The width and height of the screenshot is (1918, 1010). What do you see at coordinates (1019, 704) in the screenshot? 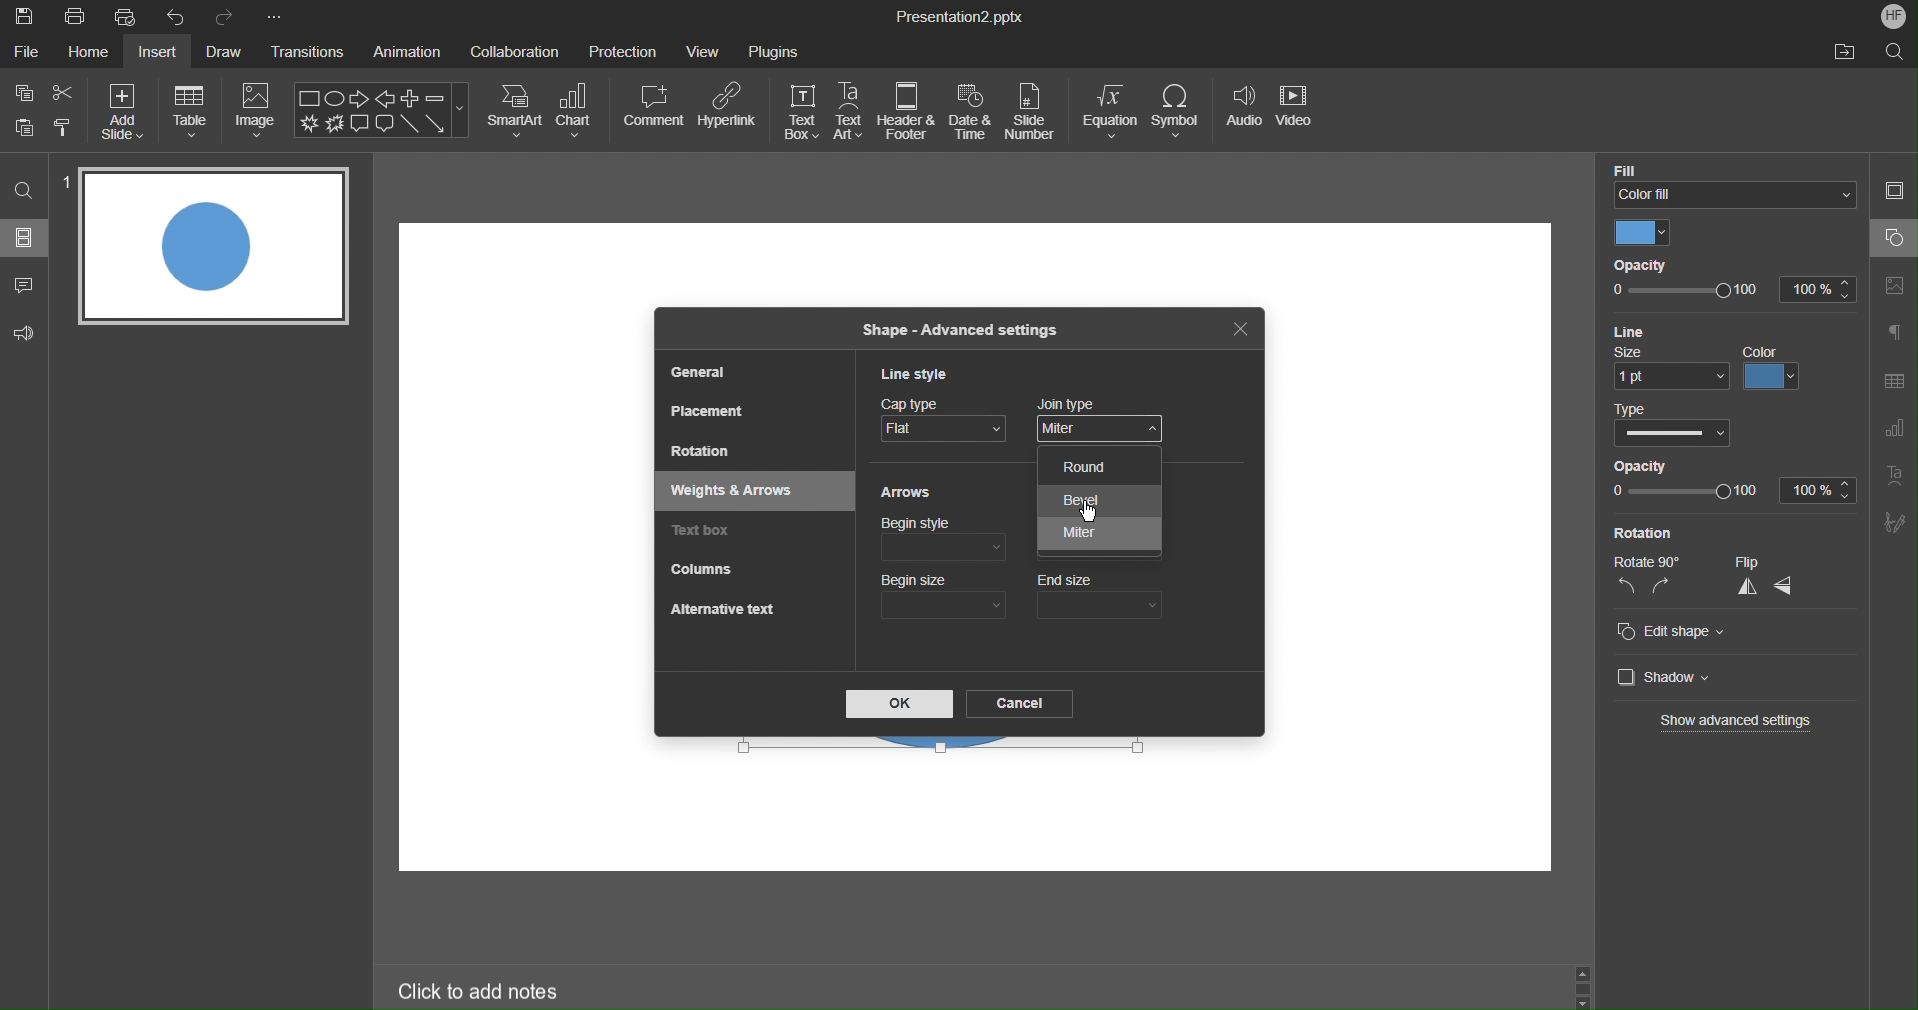
I see `Cancel` at bounding box center [1019, 704].